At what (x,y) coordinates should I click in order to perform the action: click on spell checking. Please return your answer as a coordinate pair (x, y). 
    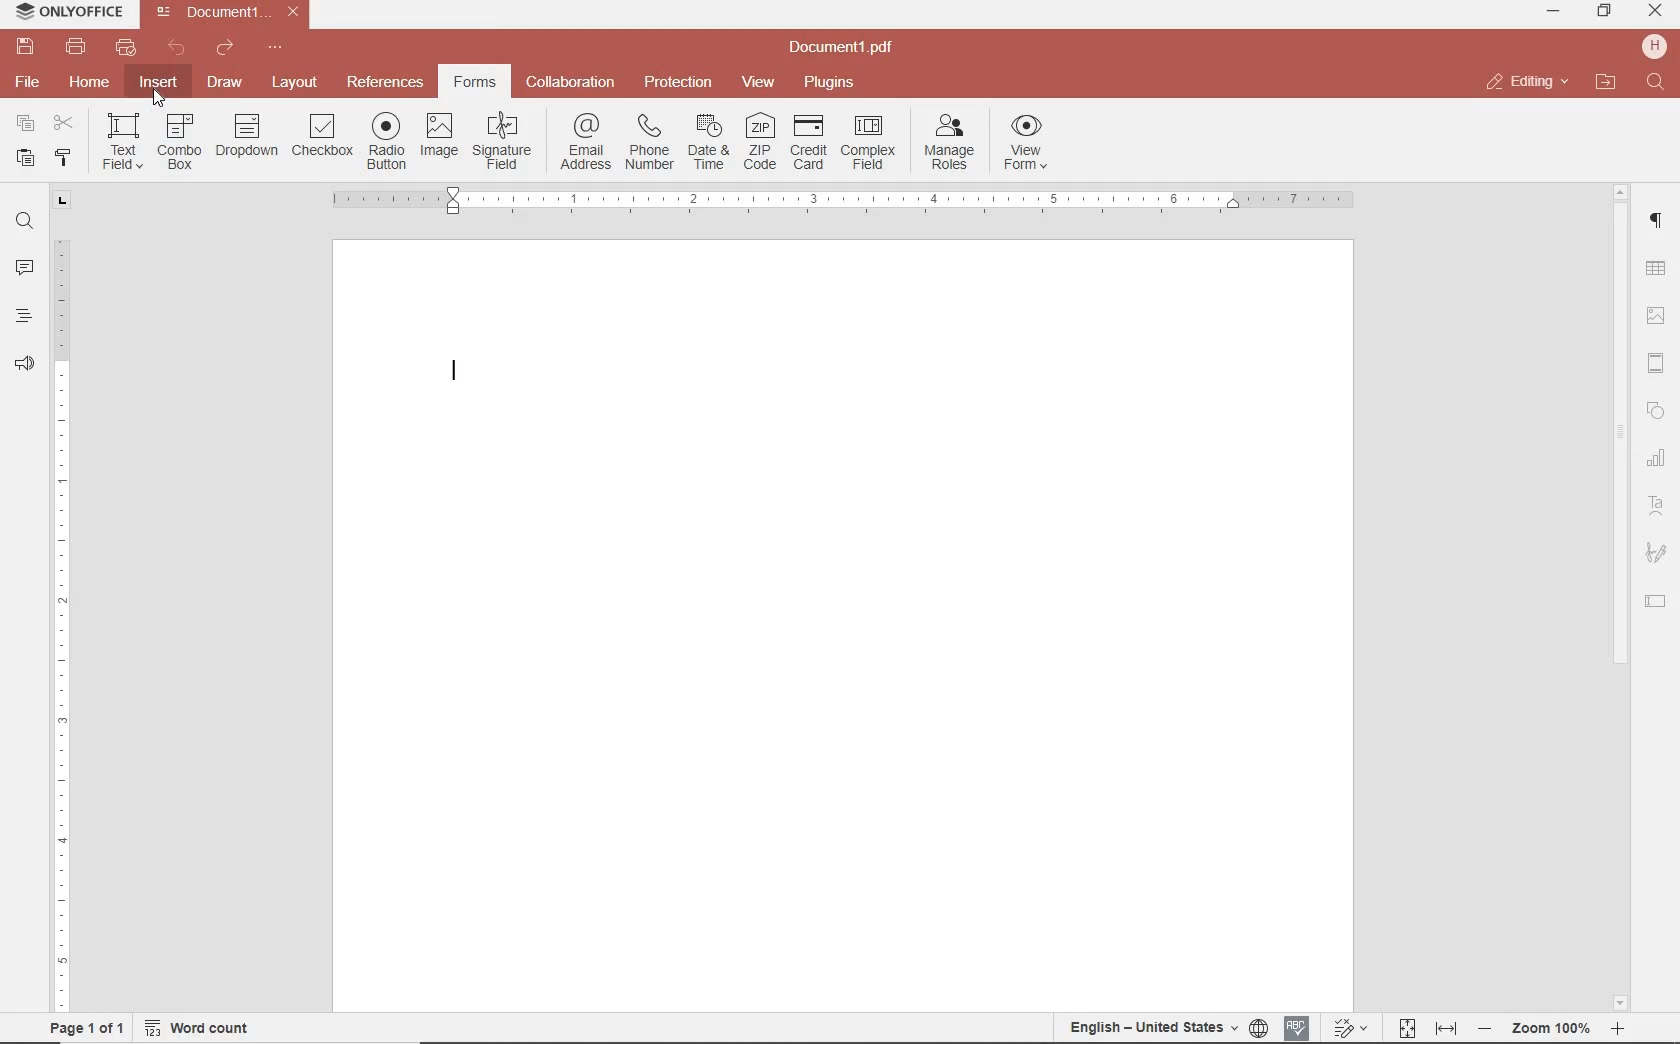
    Looking at the image, I should click on (1297, 1028).